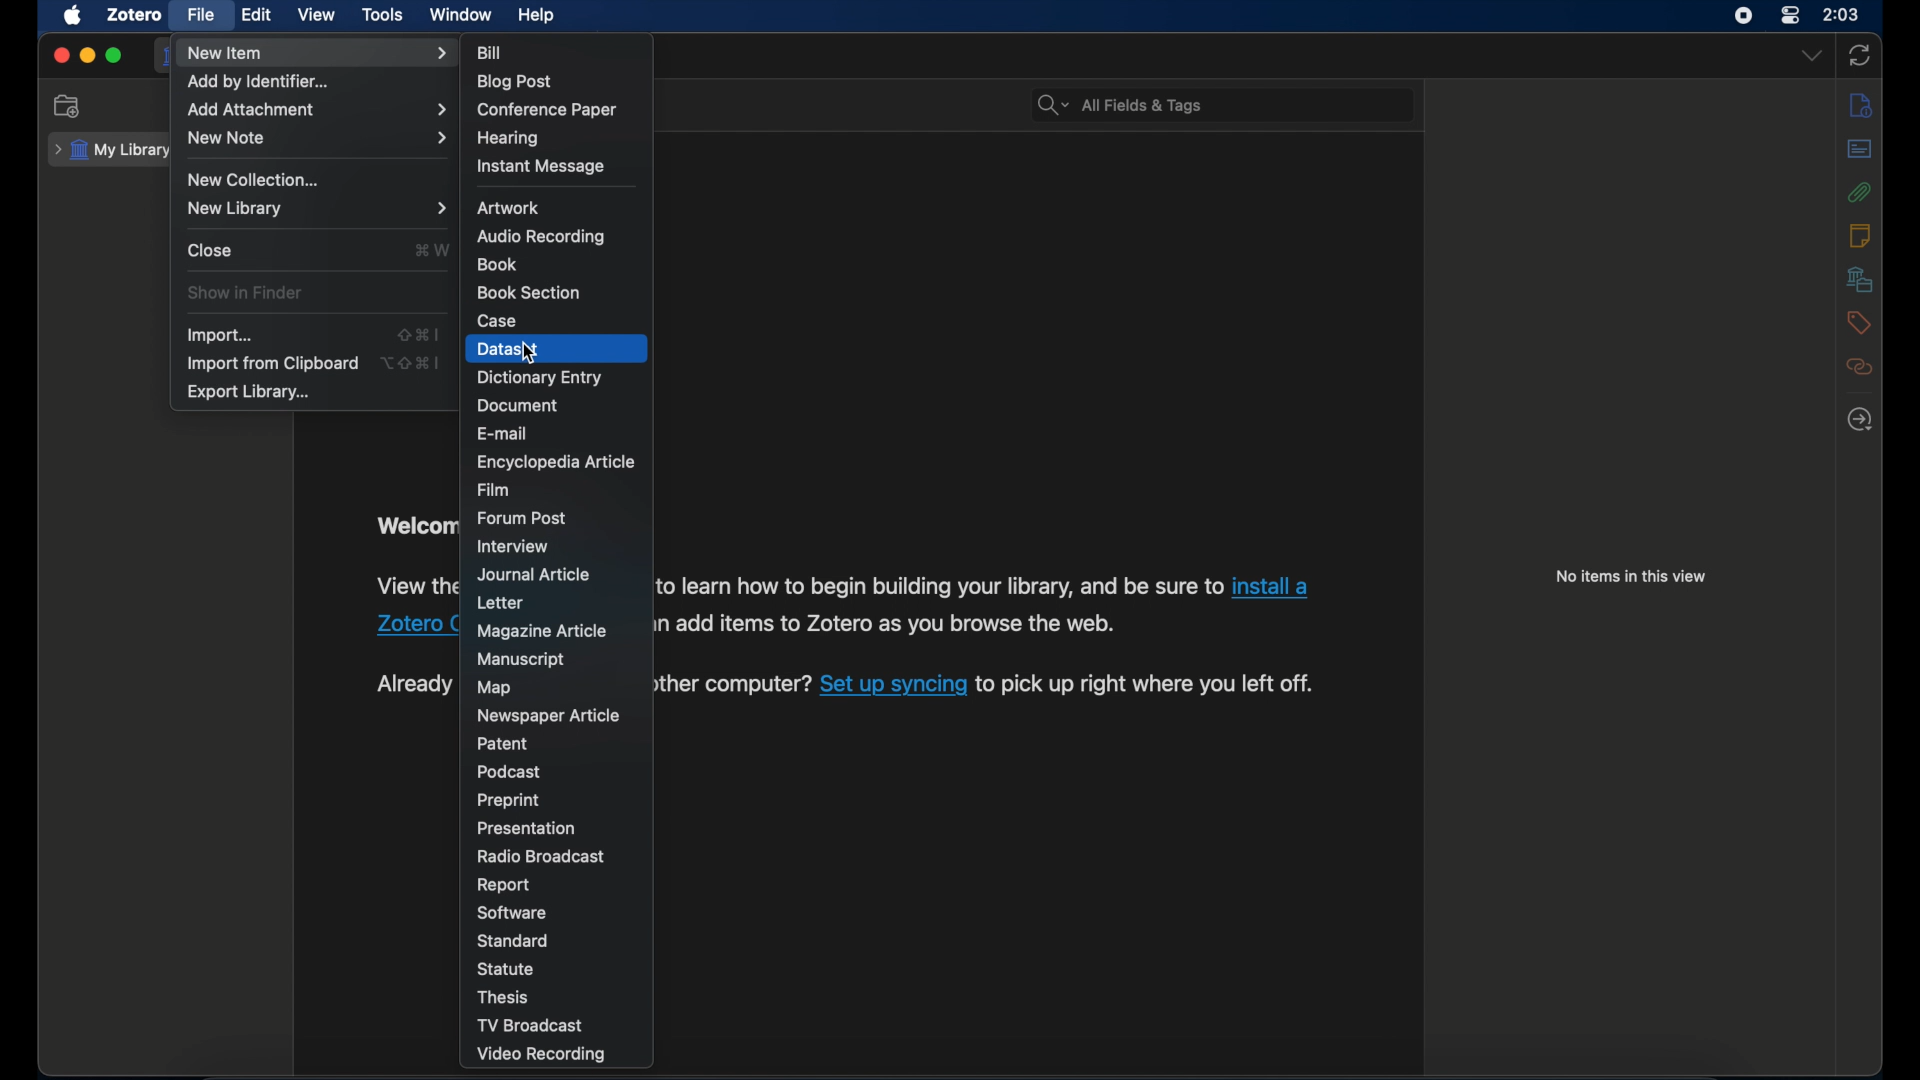  Describe the element at coordinates (247, 293) in the screenshot. I see `show in finder` at that location.